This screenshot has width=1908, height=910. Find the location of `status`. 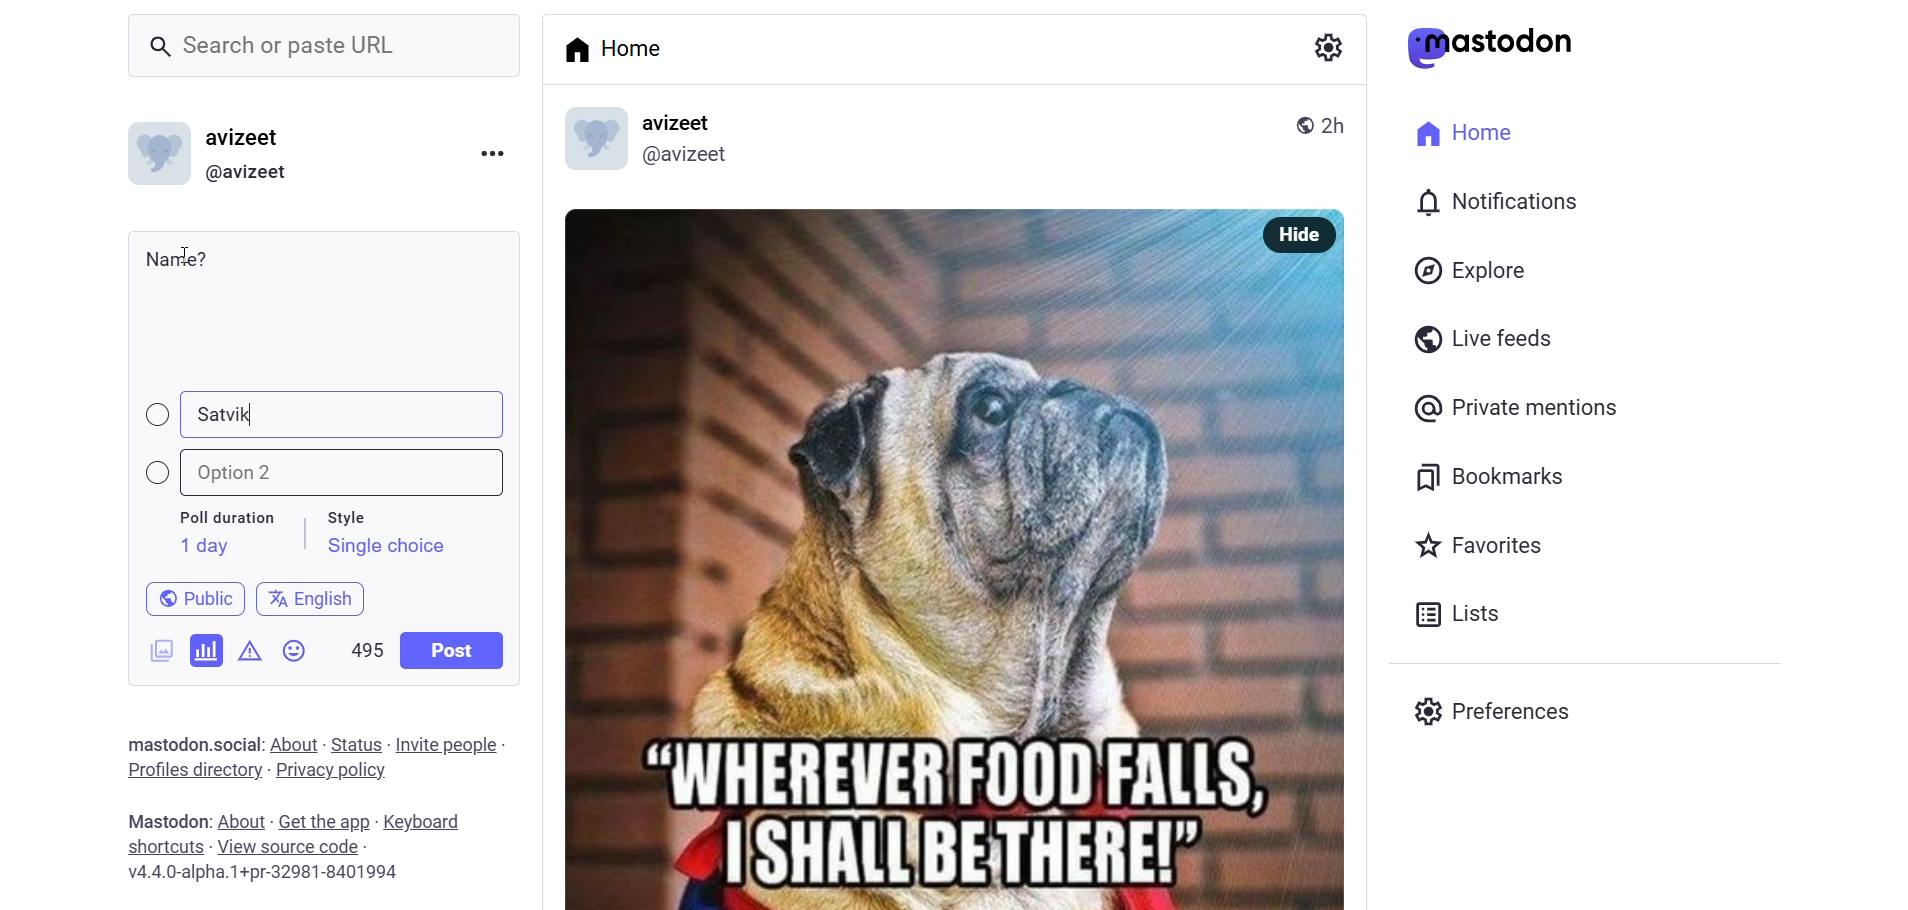

status is located at coordinates (356, 744).